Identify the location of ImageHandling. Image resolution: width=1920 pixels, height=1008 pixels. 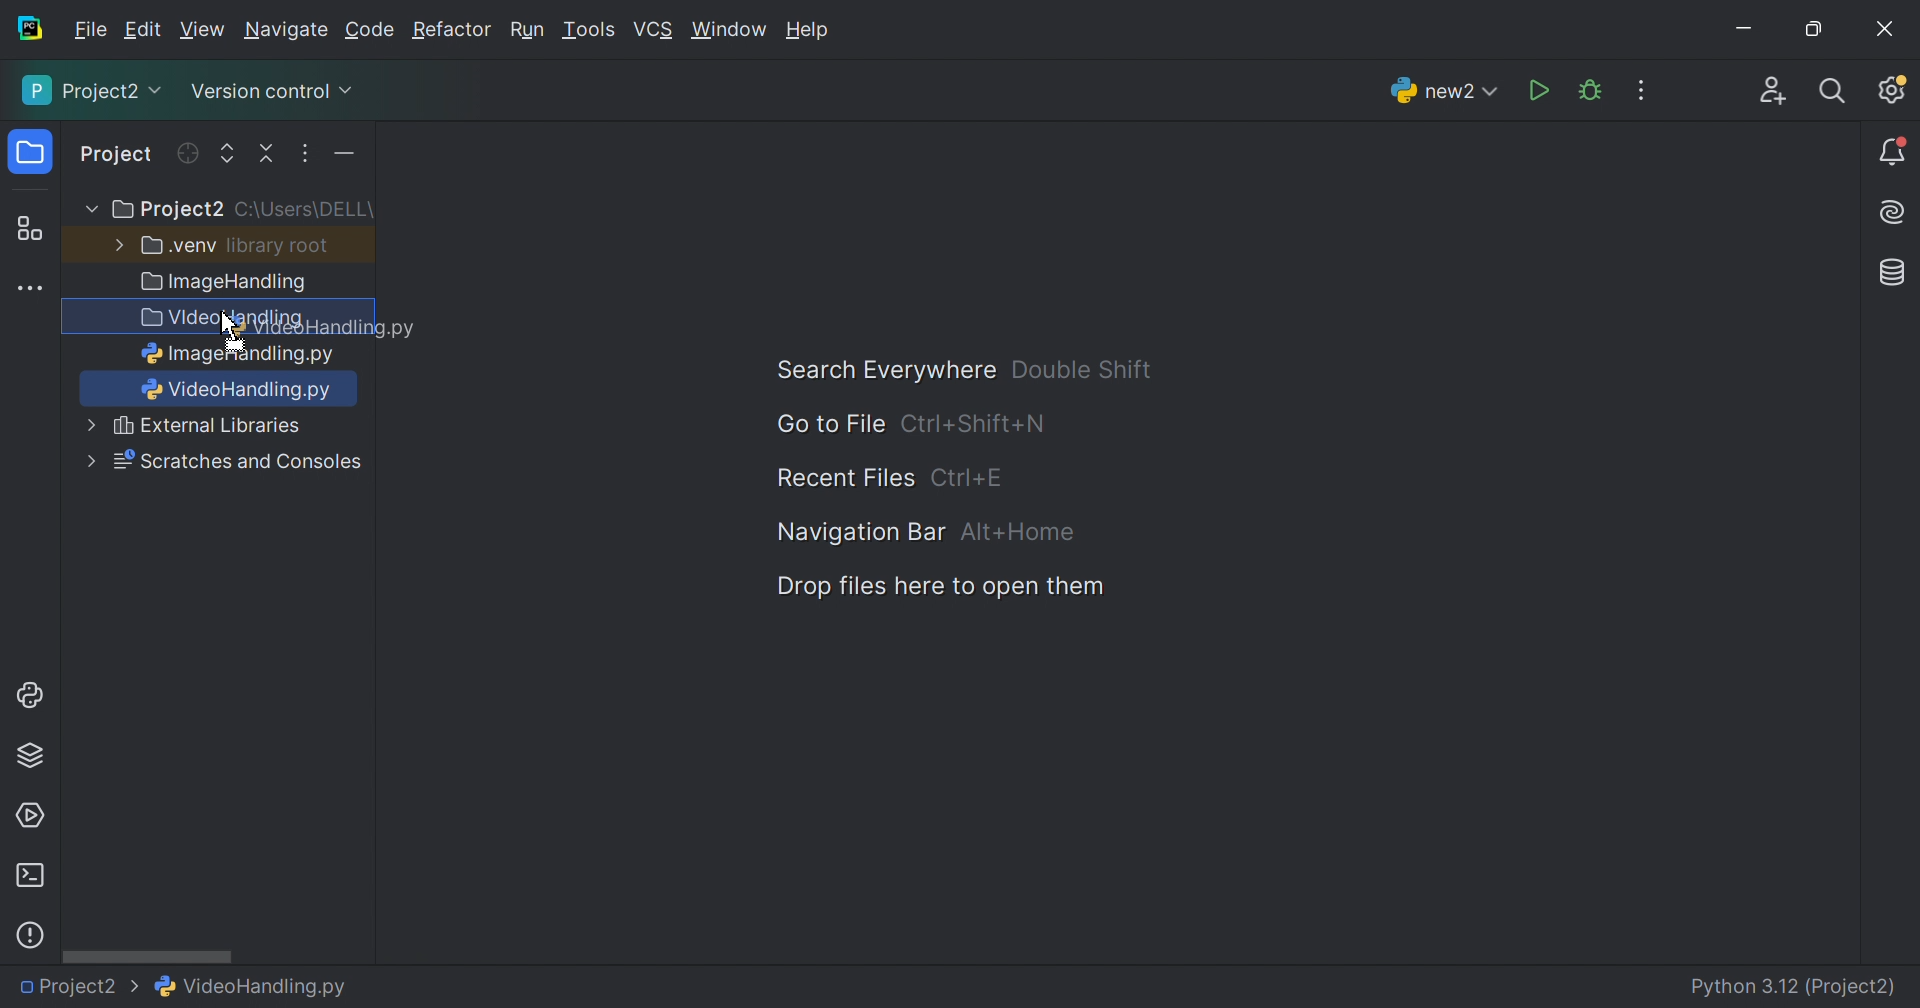
(239, 354).